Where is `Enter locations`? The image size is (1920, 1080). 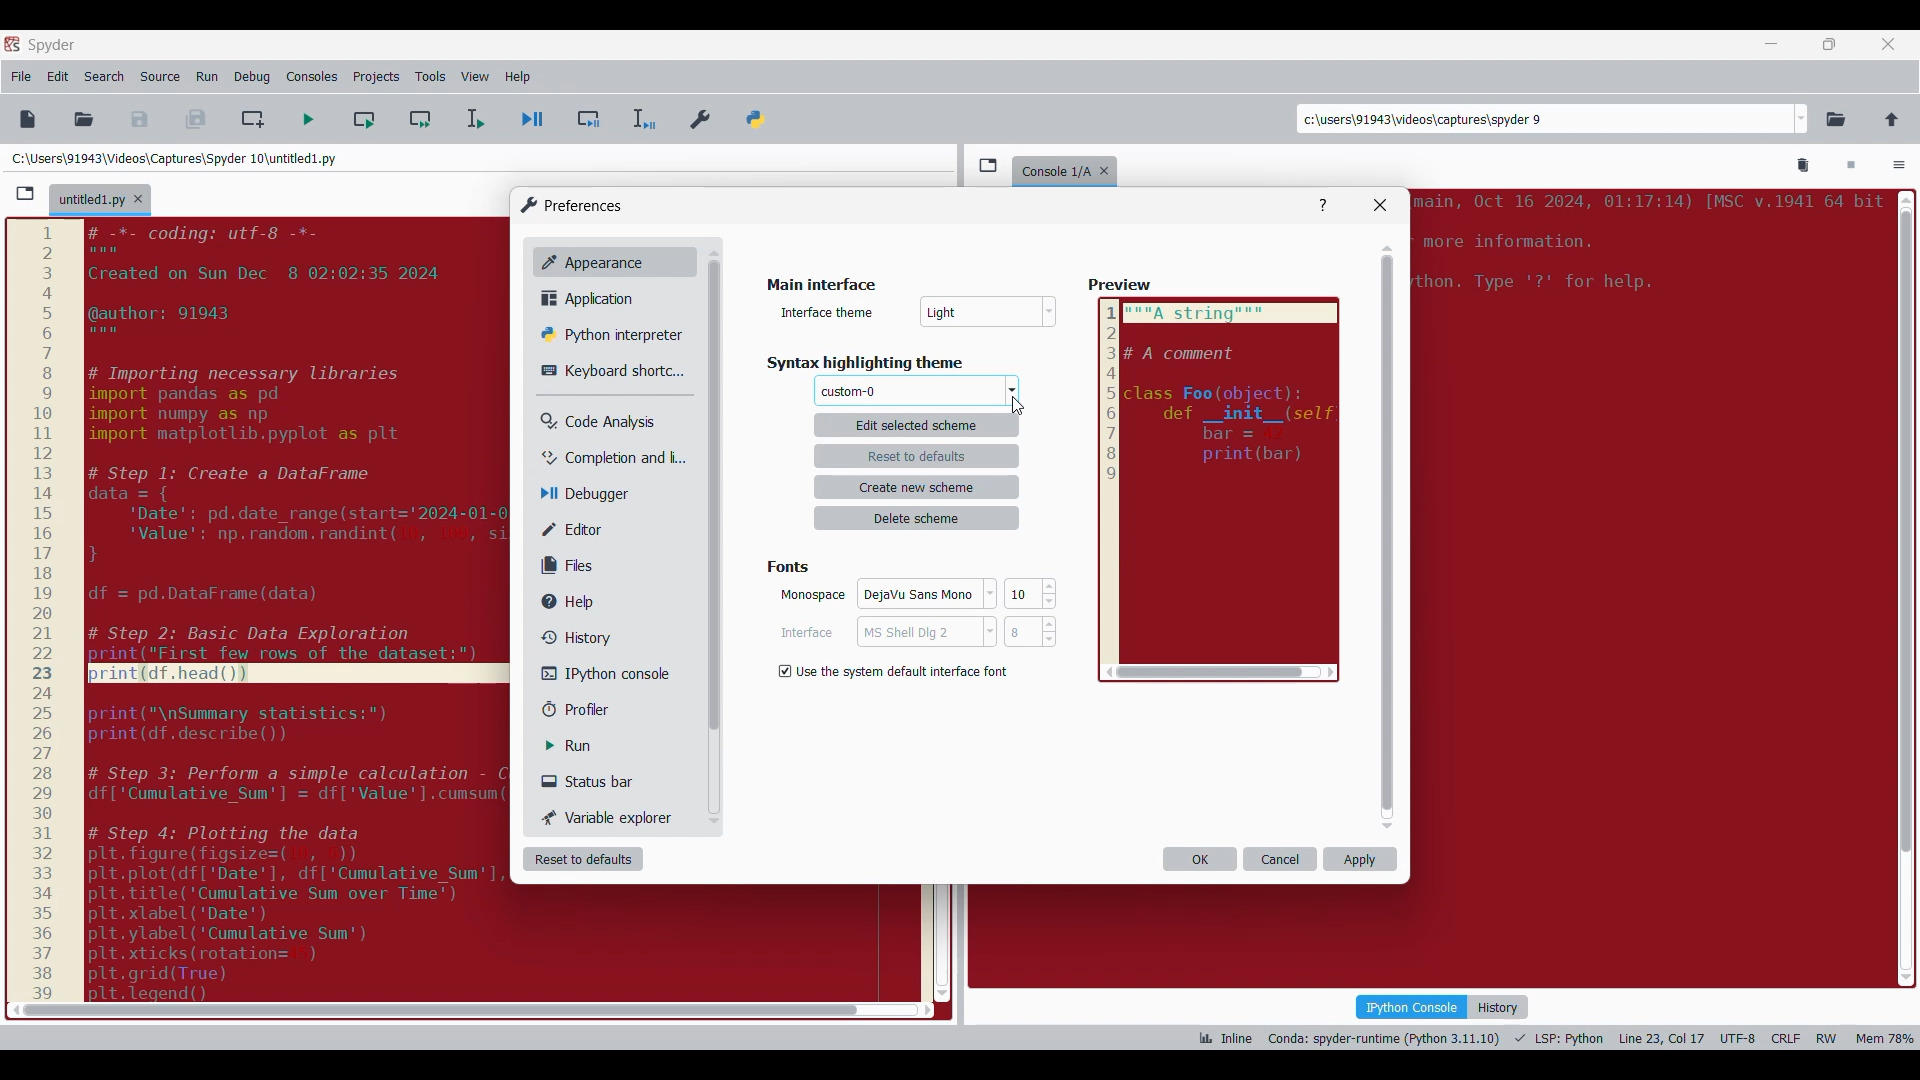
Enter locations is located at coordinates (1544, 119).